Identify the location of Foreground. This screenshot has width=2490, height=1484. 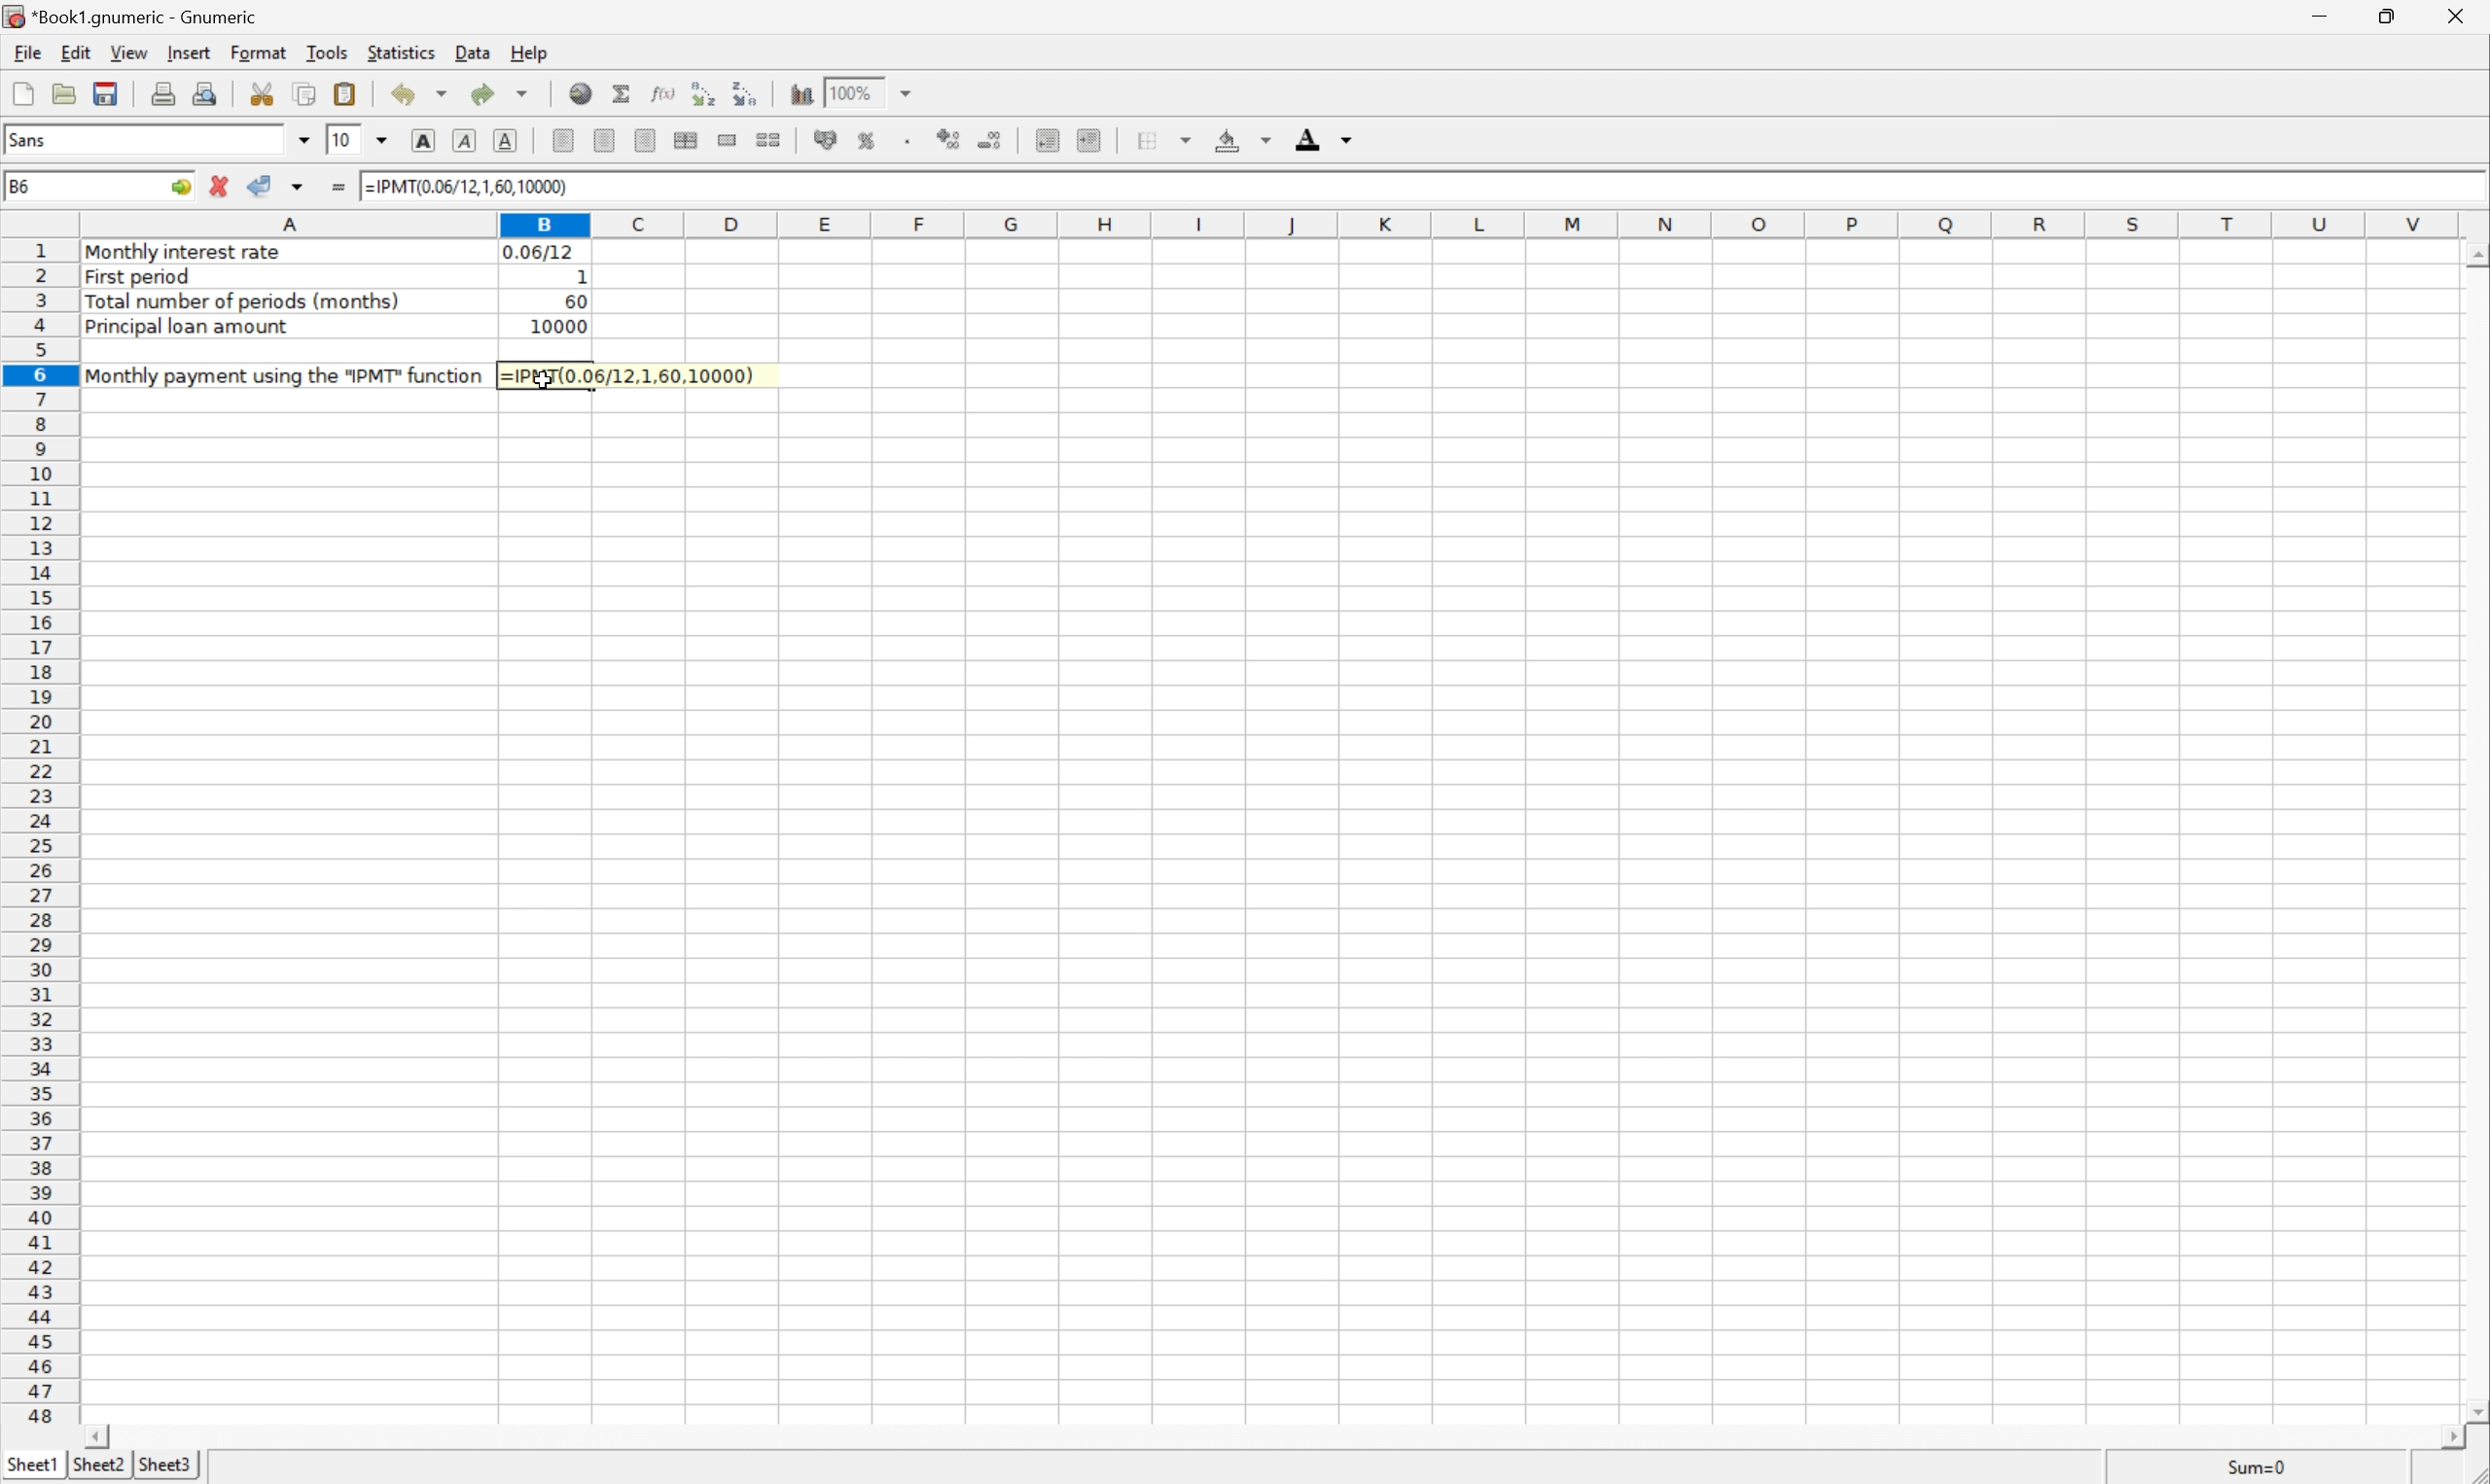
(1321, 138).